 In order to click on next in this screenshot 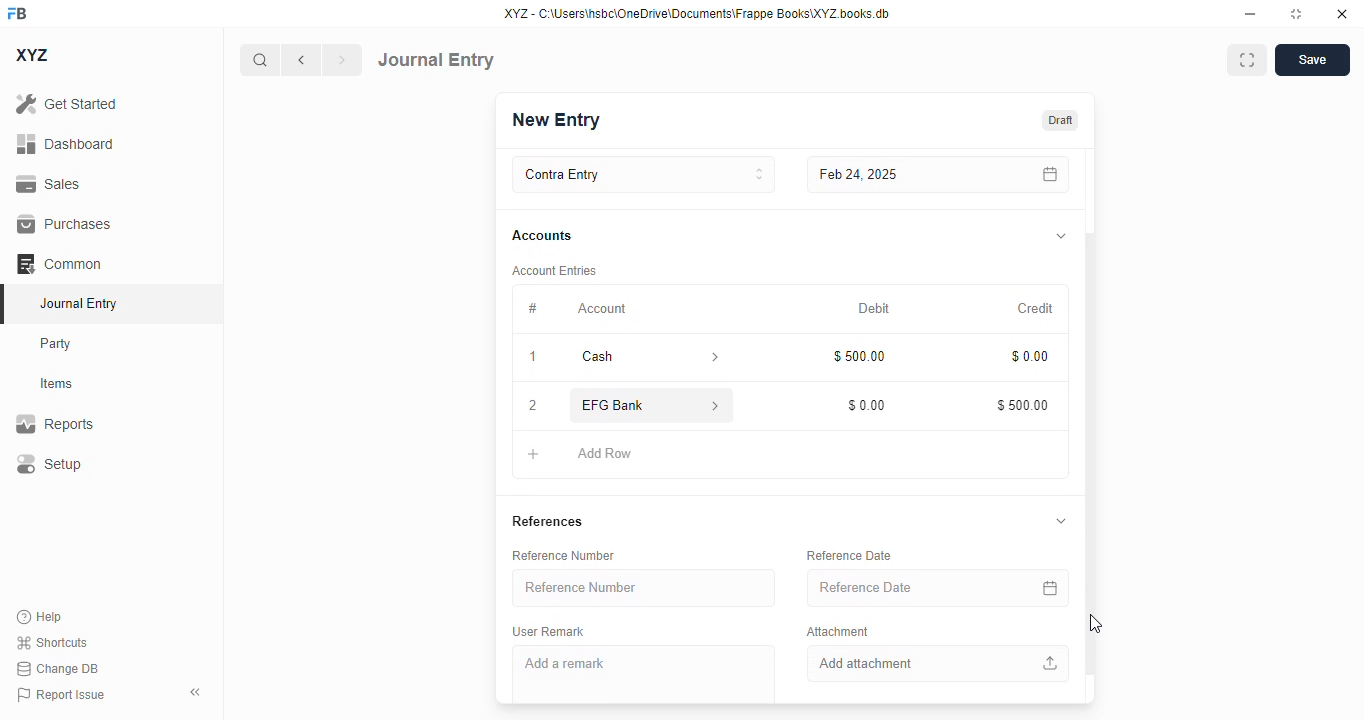, I will do `click(343, 60)`.